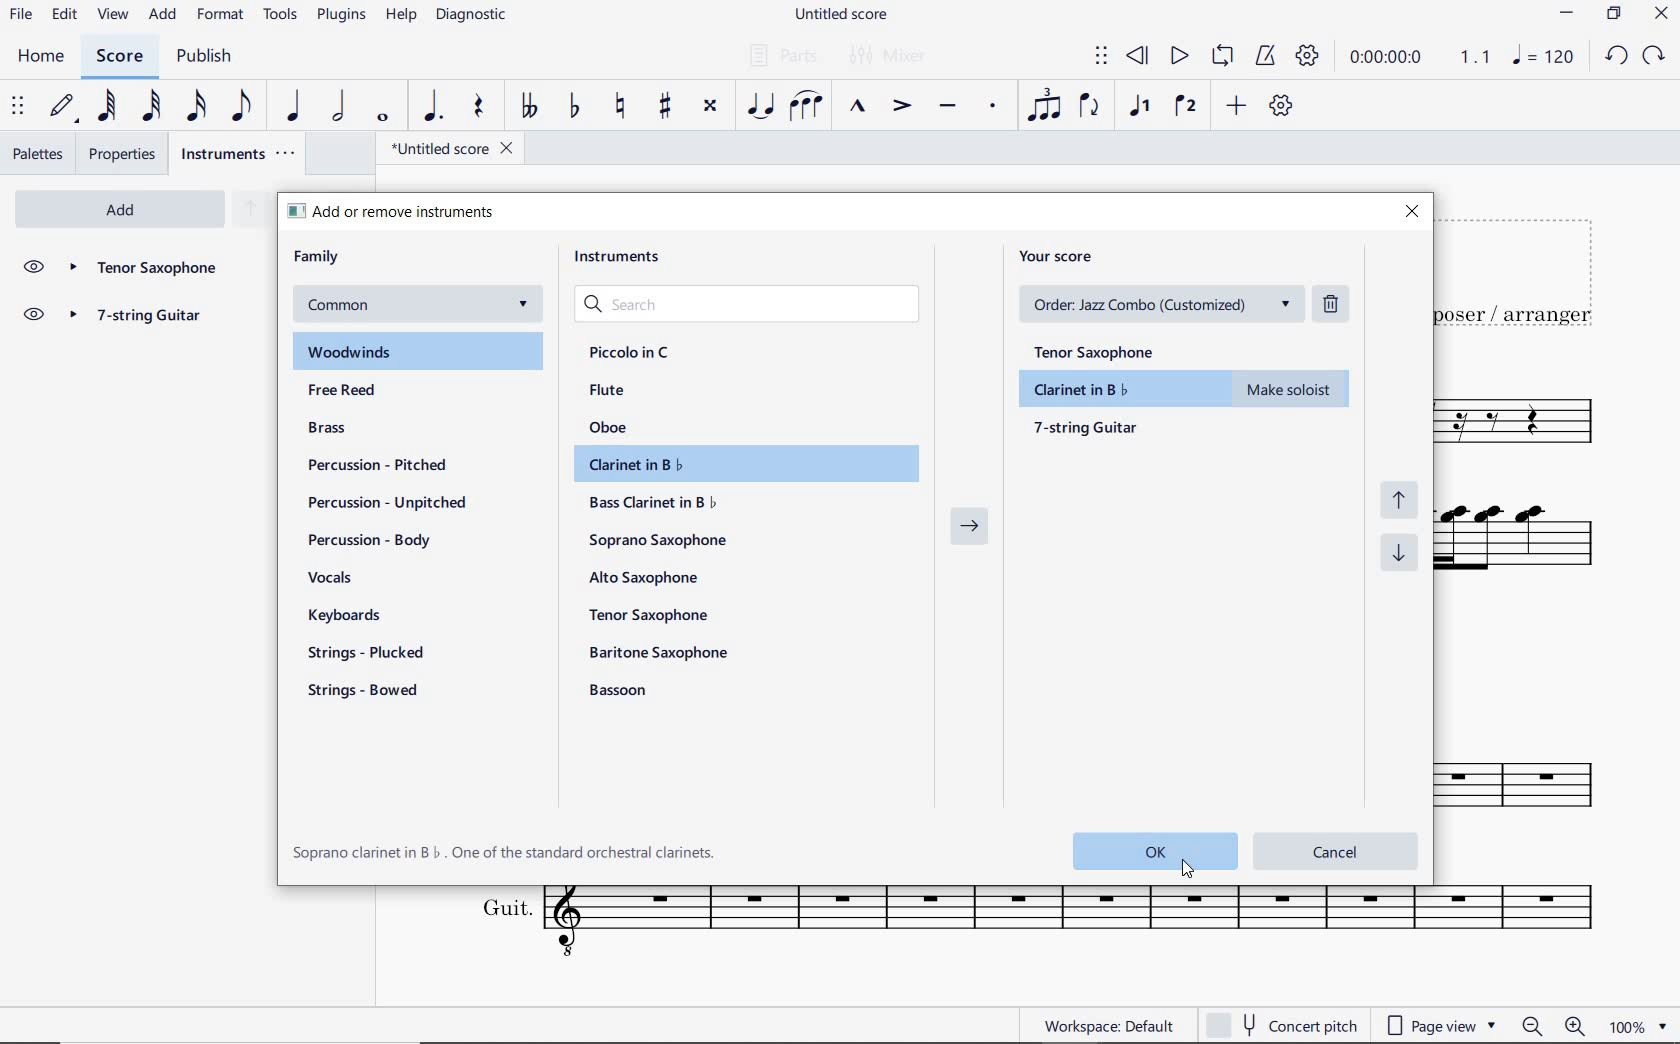 This screenshot has height=1044, width=1680. What do you see at coordinates (381, 392) in the screenshot?
I see `free reed` at bounding box center [381, 392].